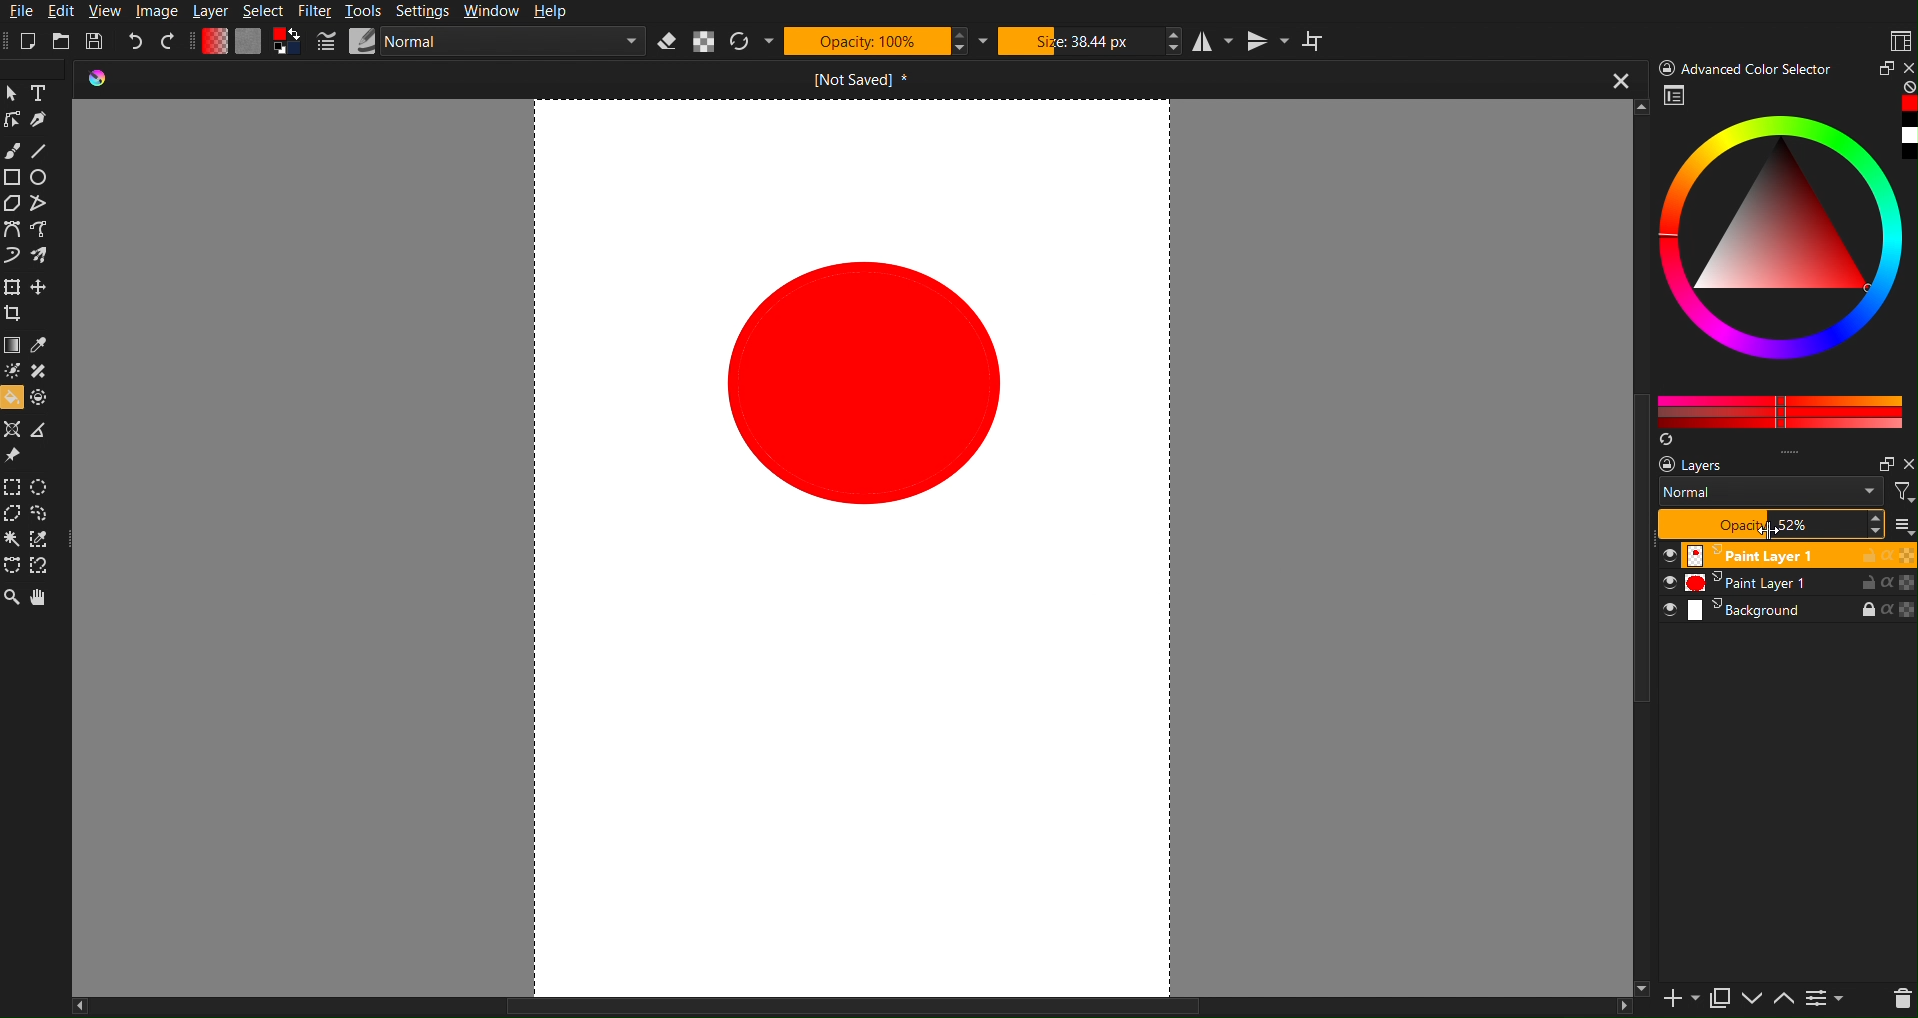 This screenshot has width=1918, height=1018. I want to click on Background, so click(1781, 608).